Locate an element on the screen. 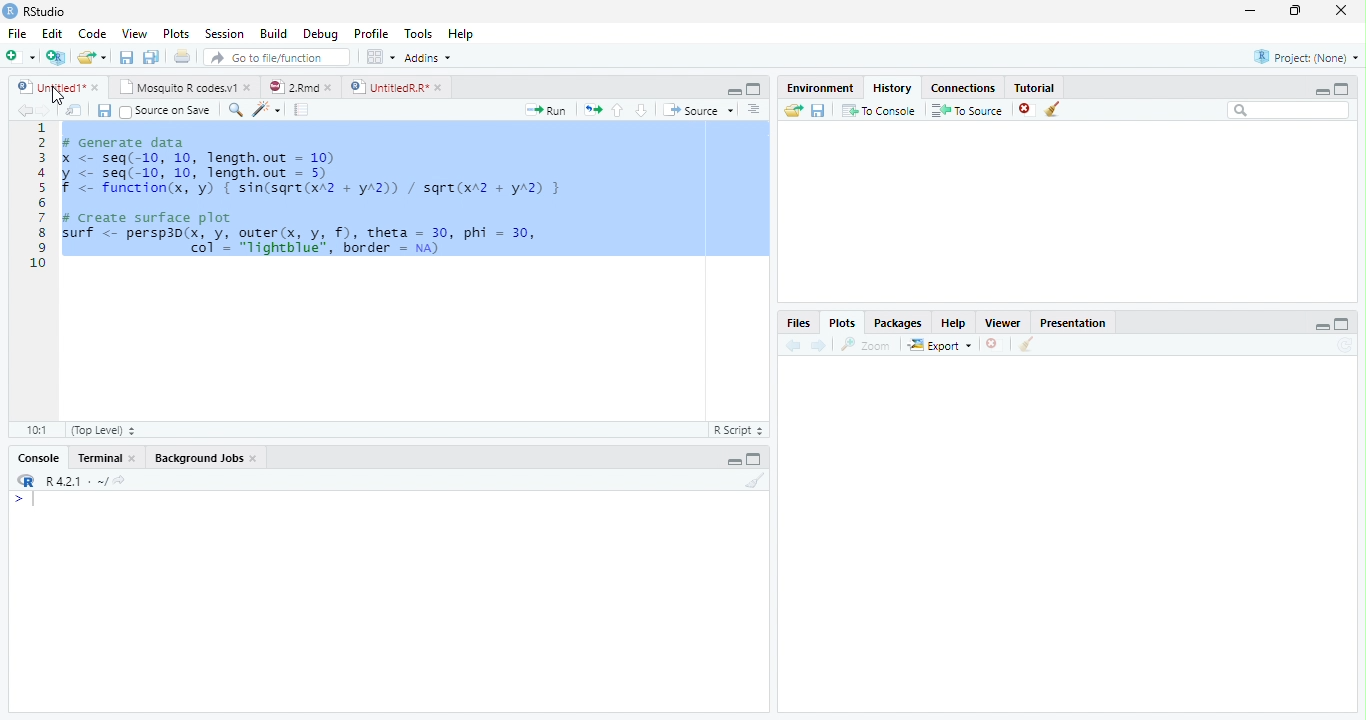 This screenshot has width=1366, height=720. Go to previous section/chunk is located at coordinates (617, 110).